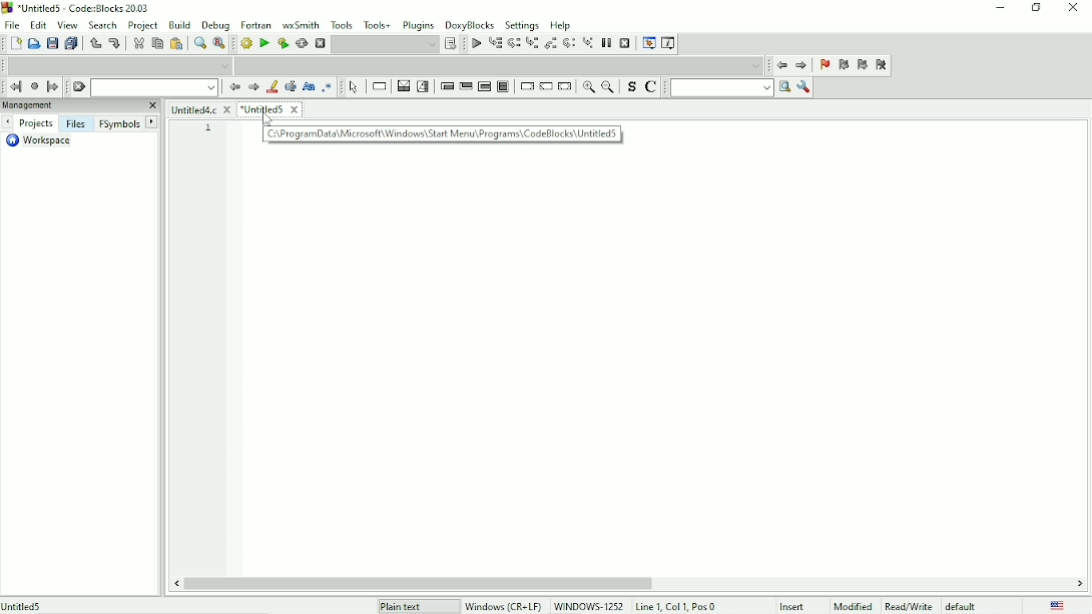  I want to click on Drop down, so click(154, 87).